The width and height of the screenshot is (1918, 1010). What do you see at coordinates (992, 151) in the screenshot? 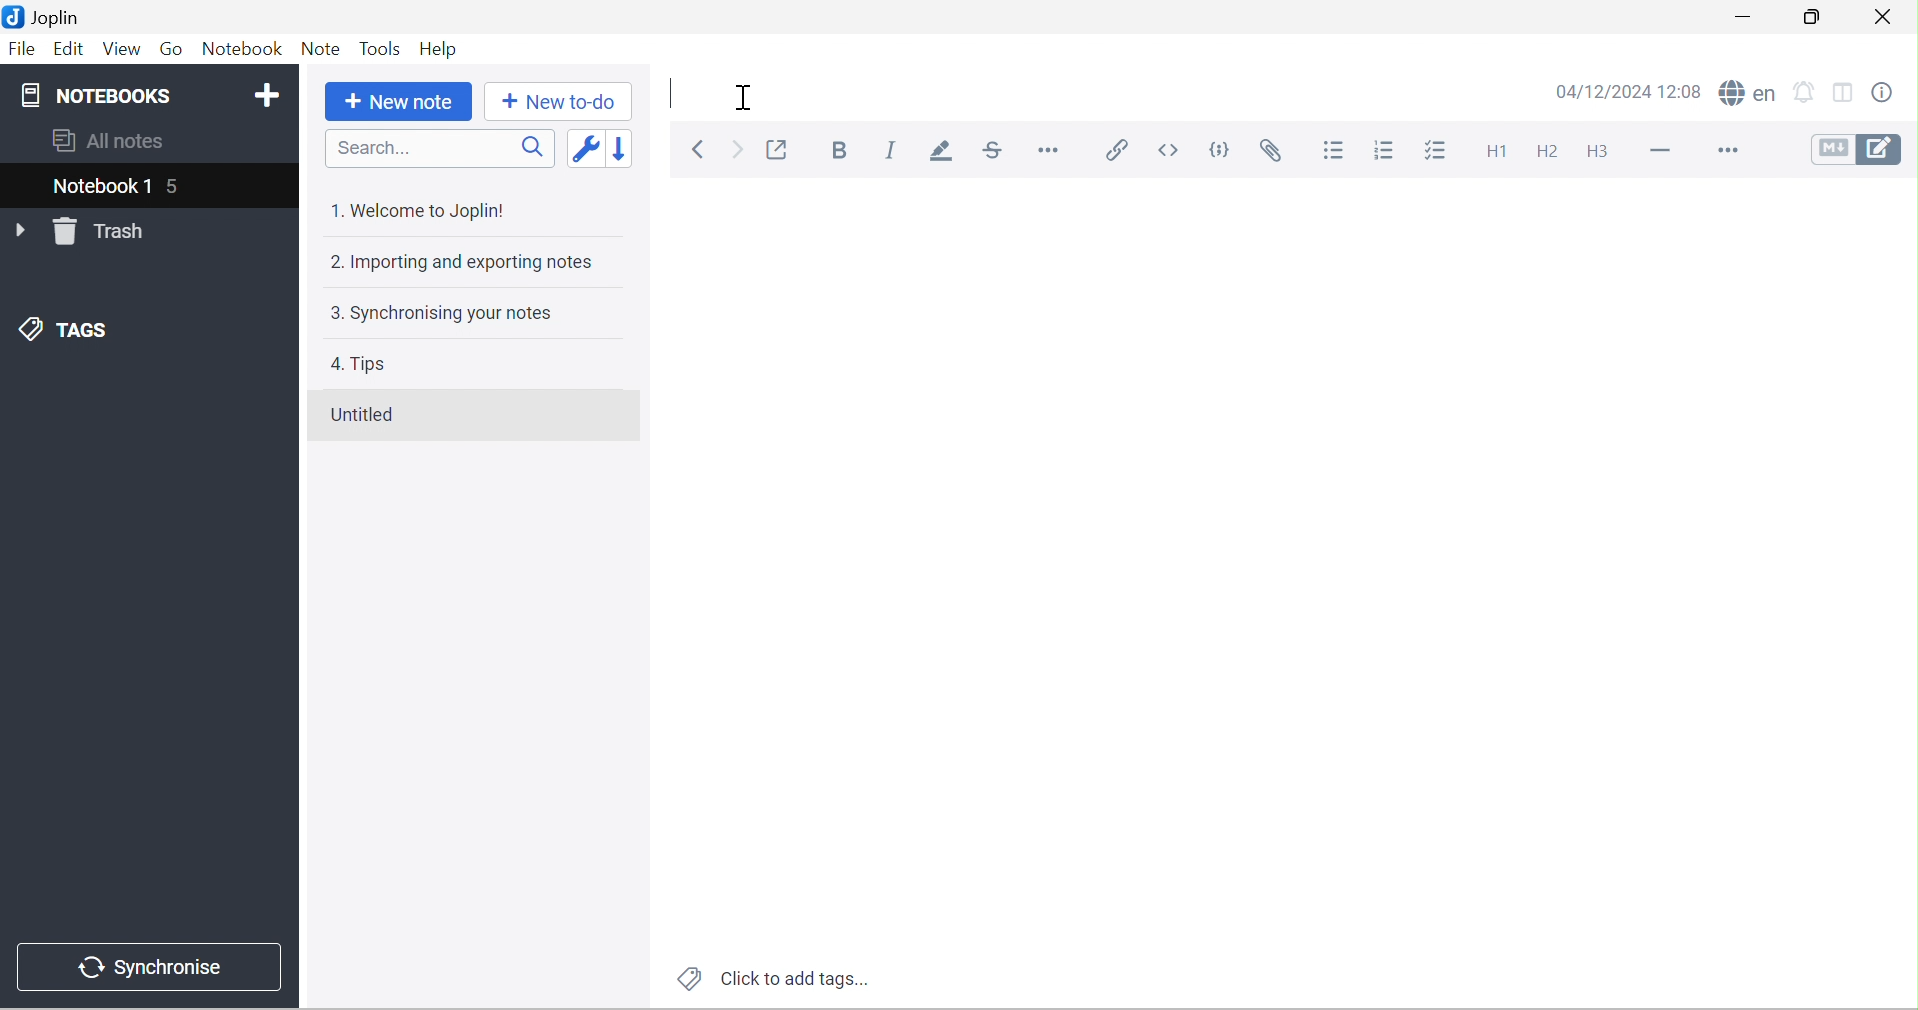
I see `Strikethrough` at bounding box center [992, 151].